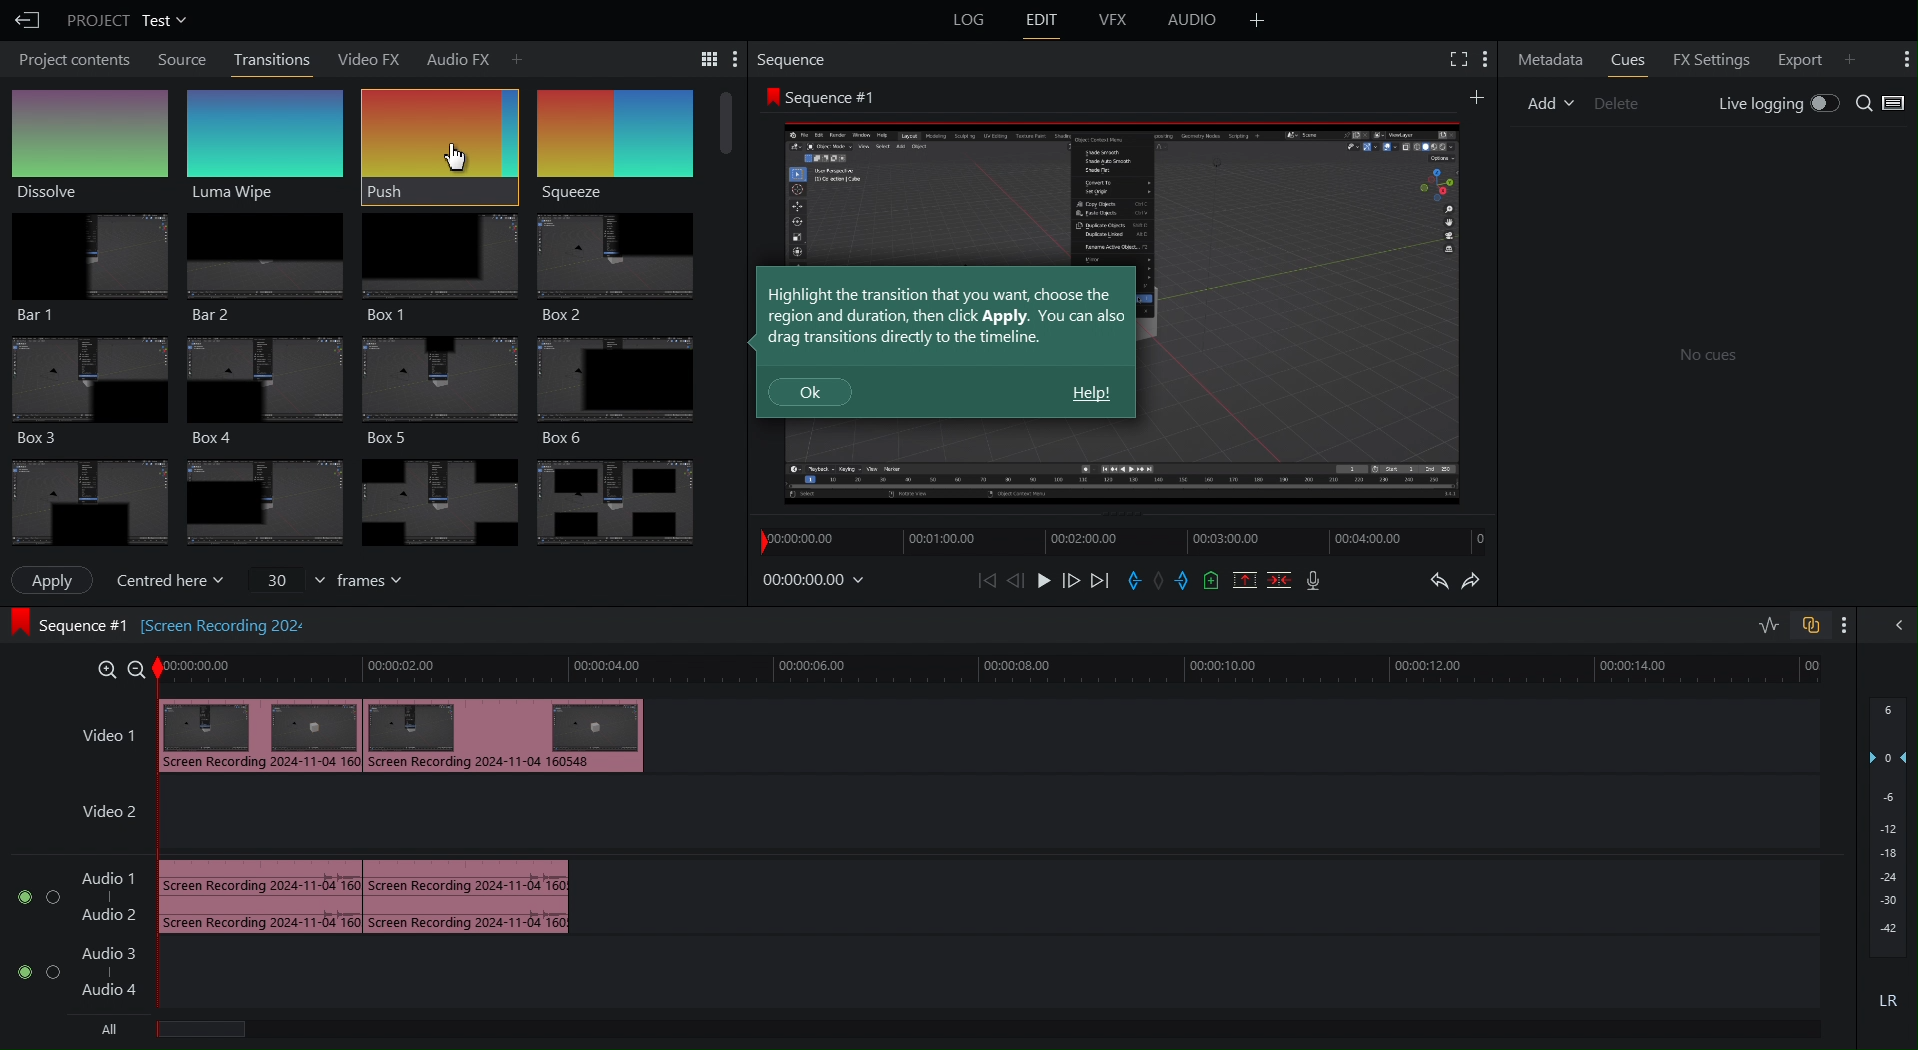  I want to click on Mic, so click(1314, 582).